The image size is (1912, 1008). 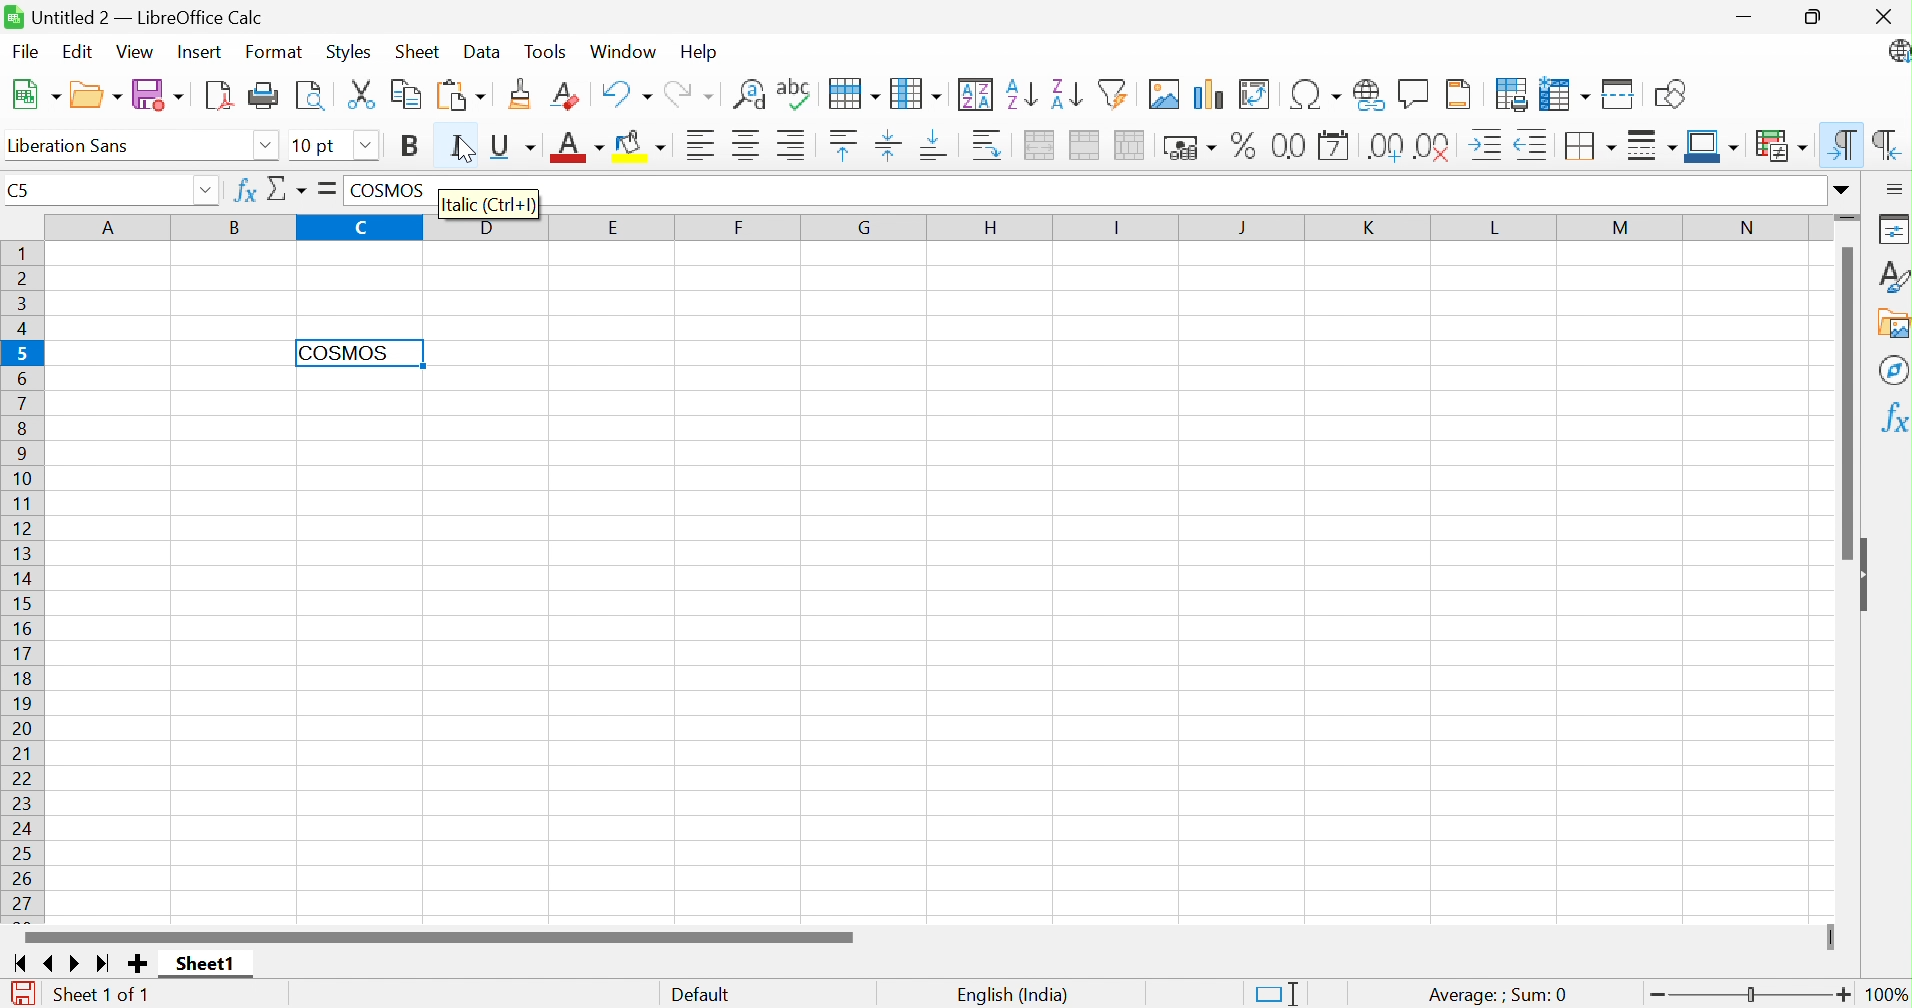 I want to click on Align top, so click(x=845, y=146).